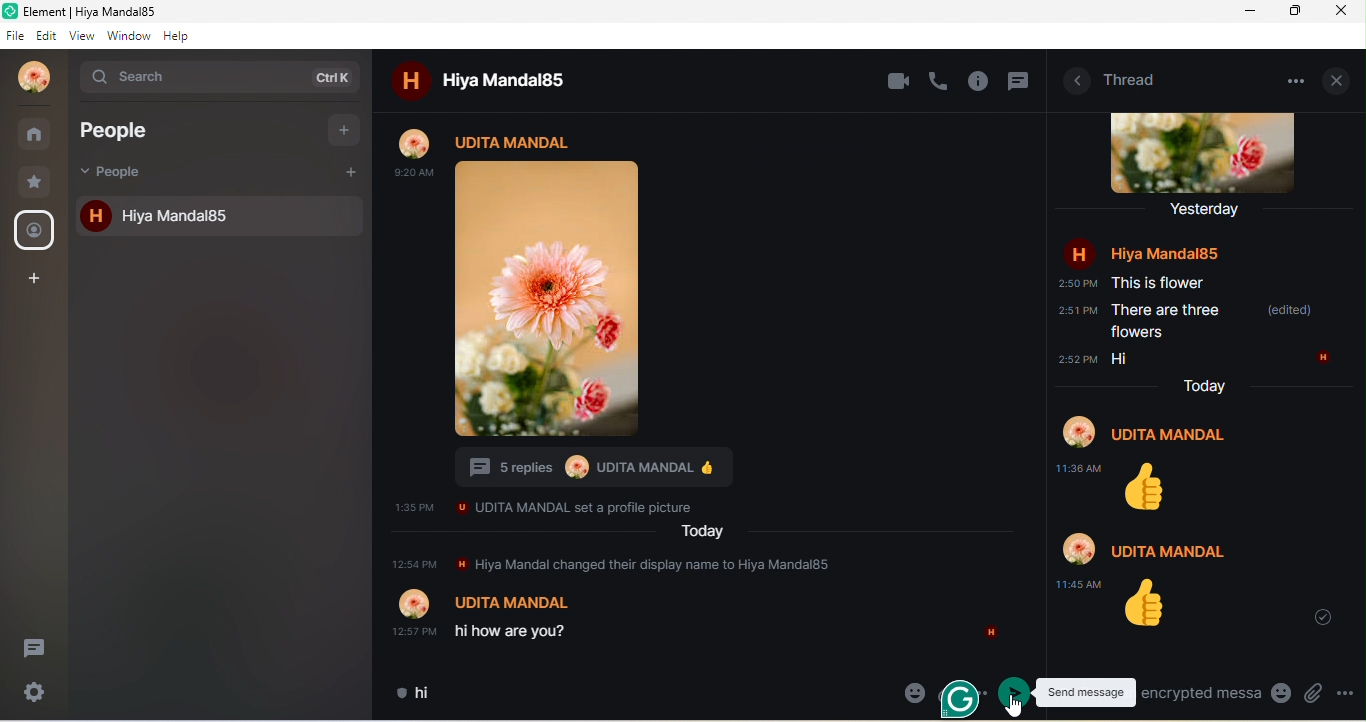  What do you see at coordinates (134, 12) in the screenshot?
I see `Element | Hiya Mandal85` at bounding box center [134, 12].